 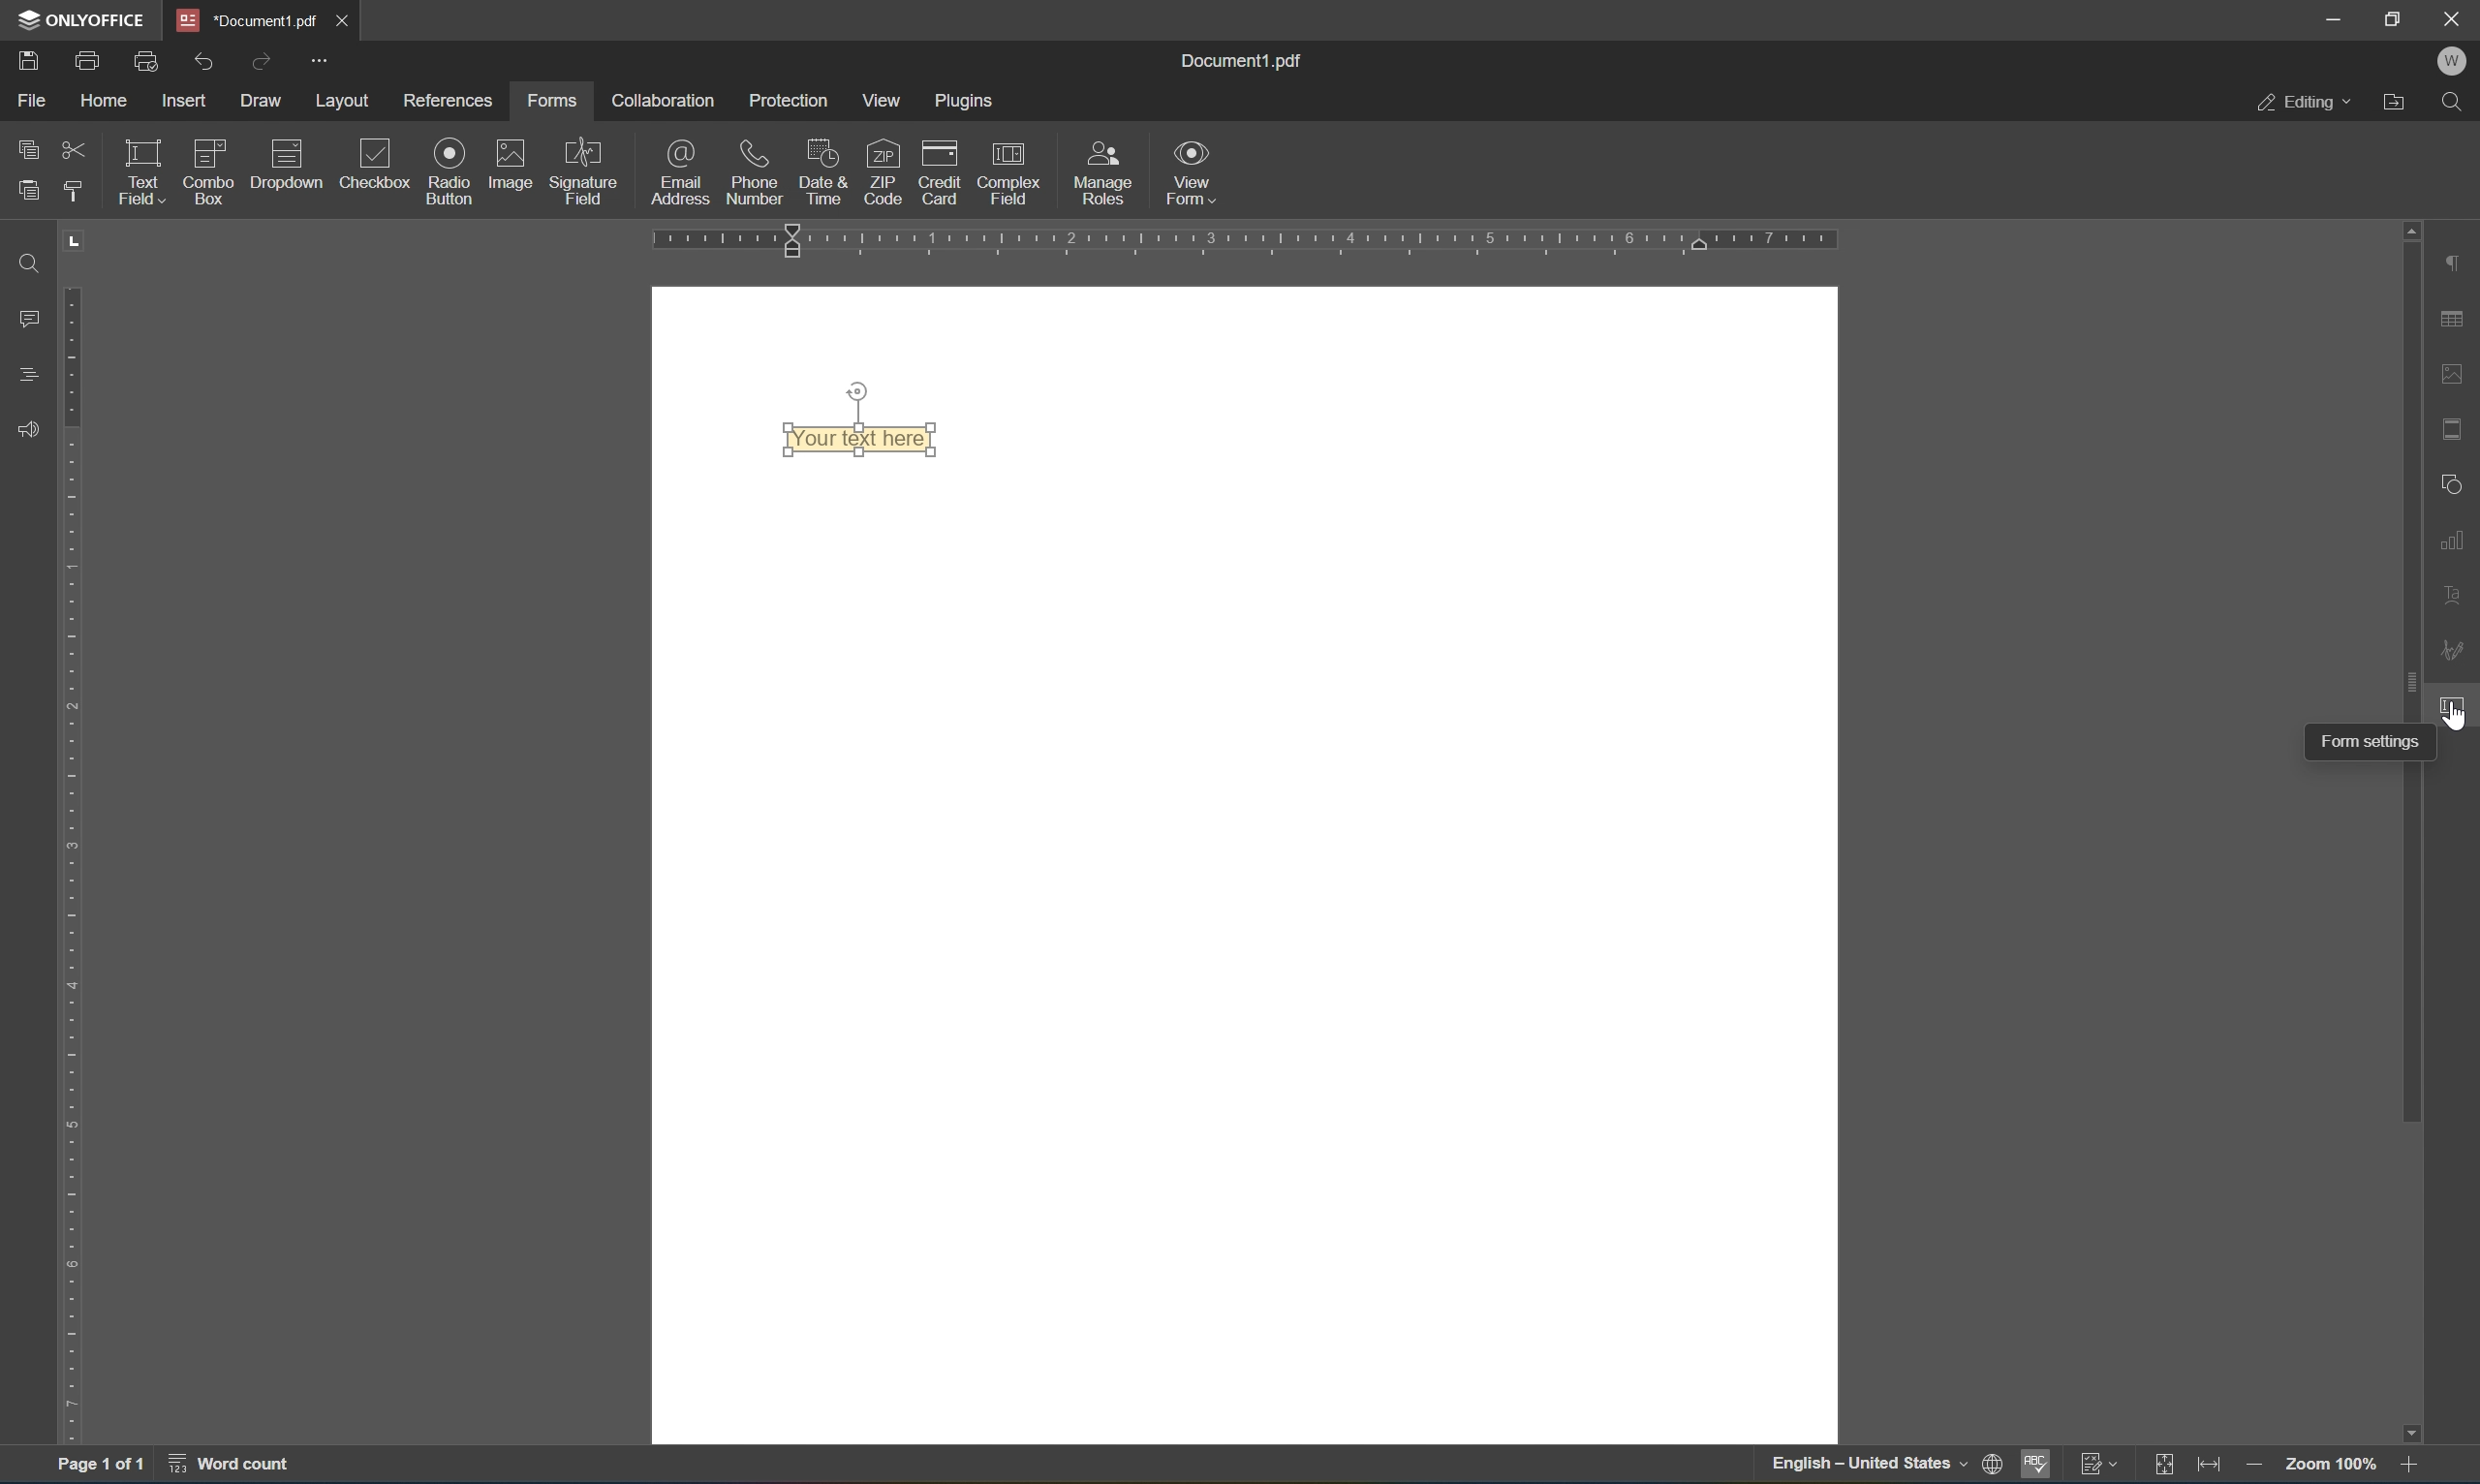 What do you see at coordinates (20, 61) in the screenshot?
I see `save` at bounding box center [20, 61].